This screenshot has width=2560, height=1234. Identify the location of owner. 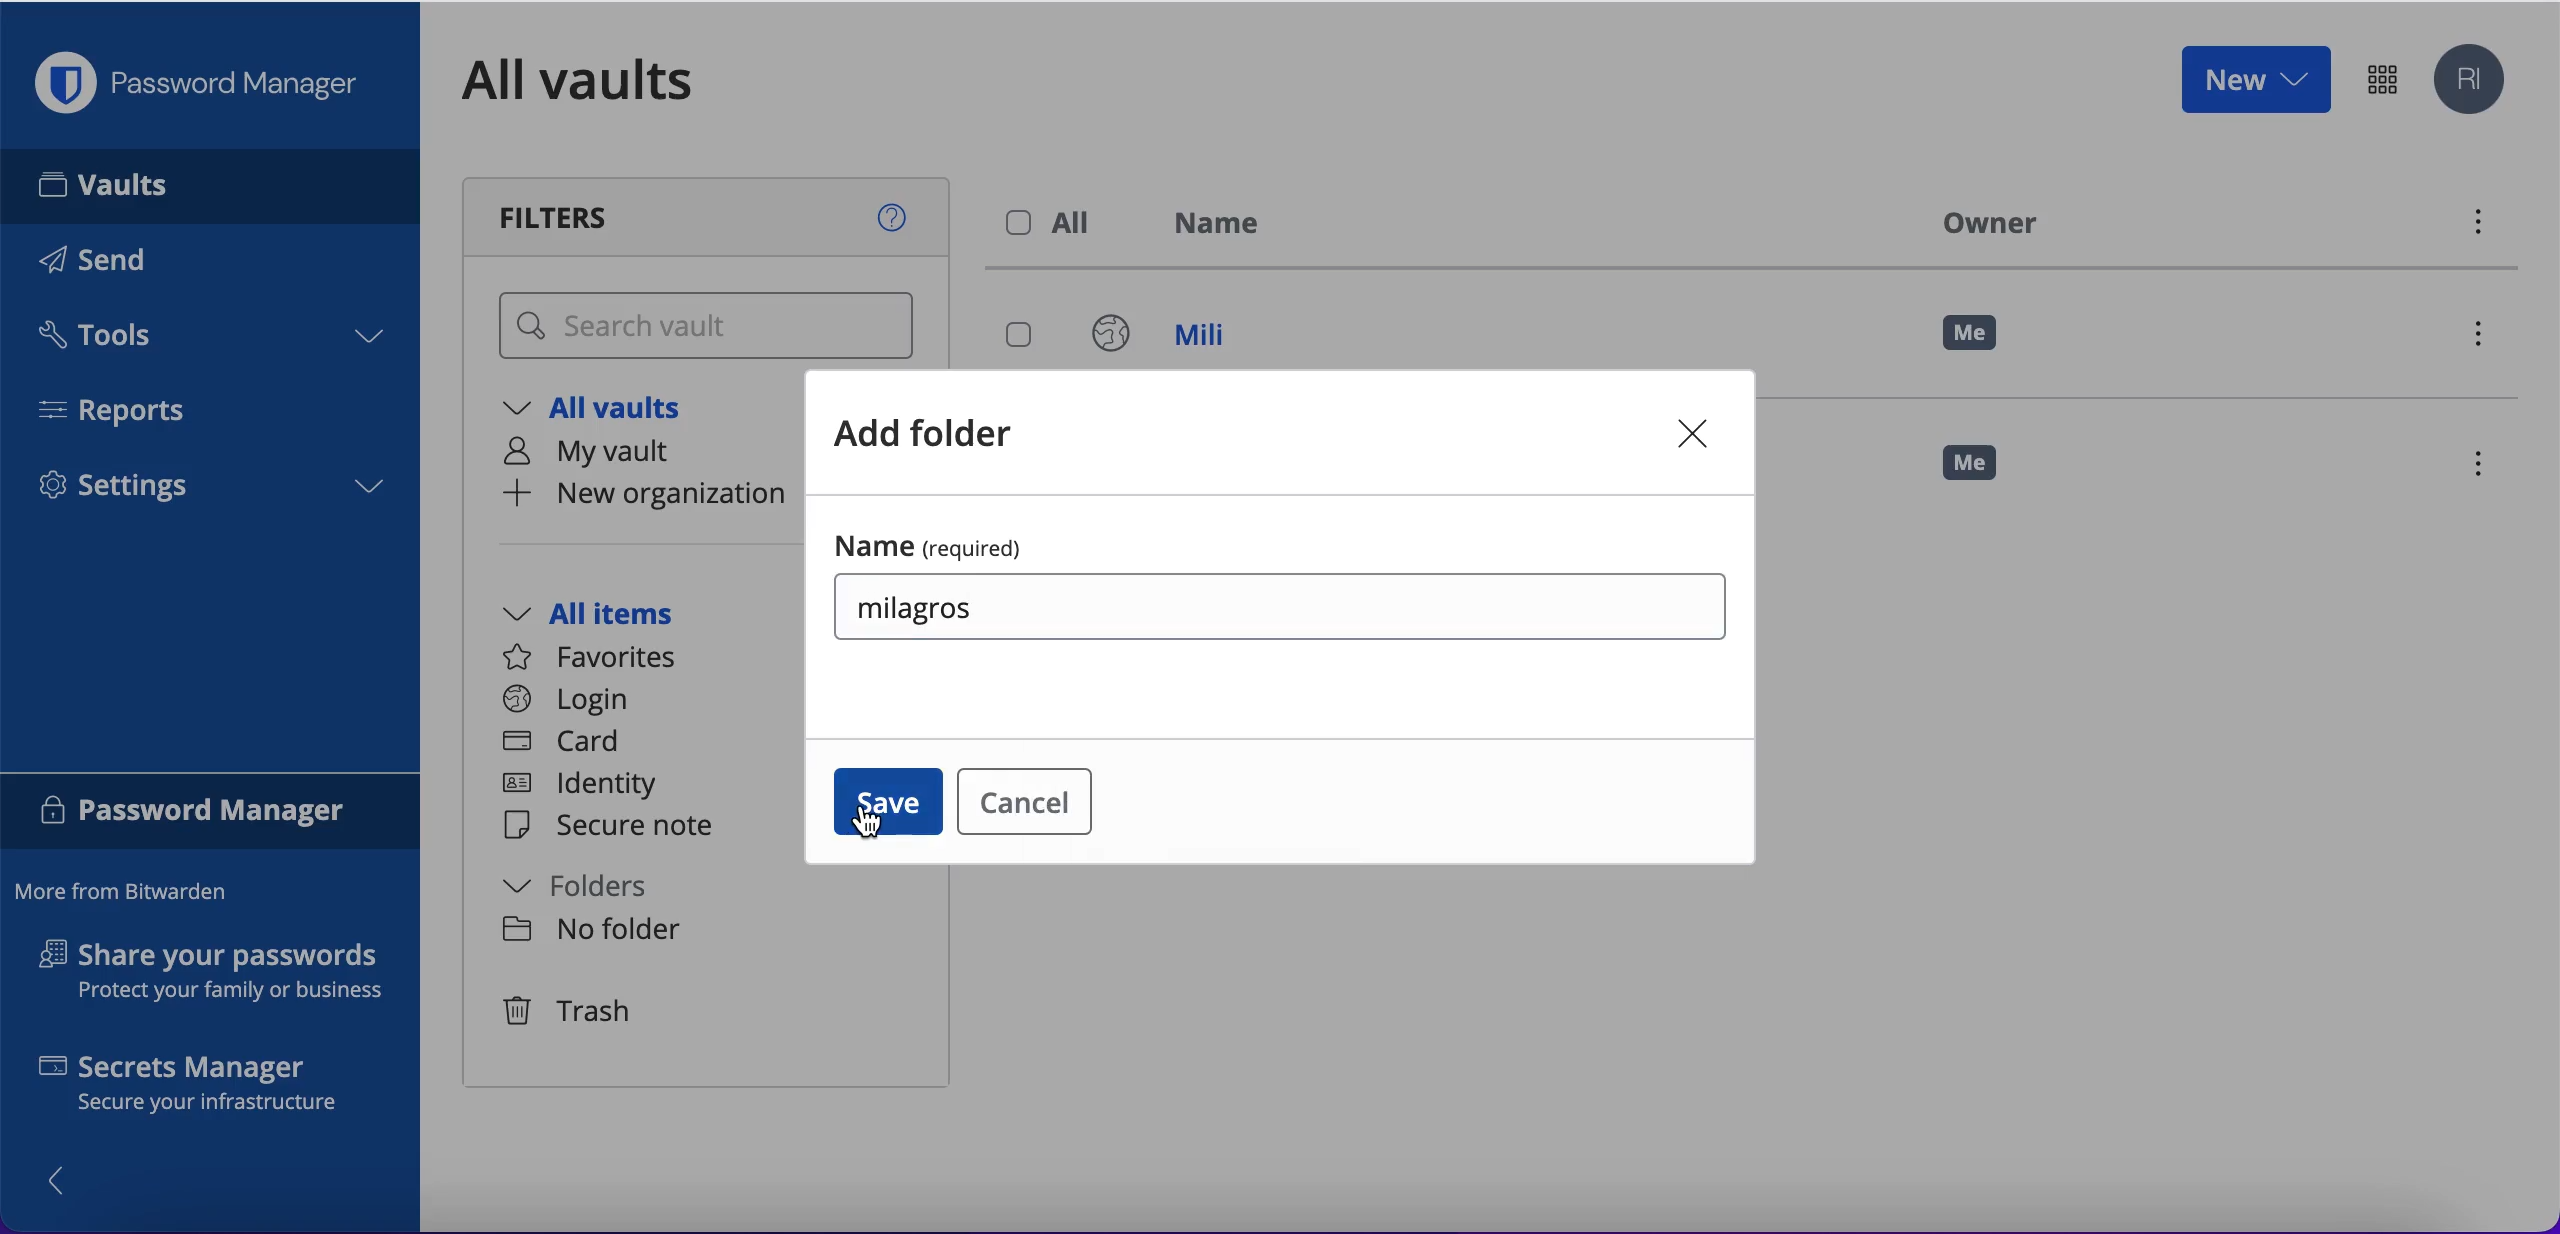
(1984, 222).